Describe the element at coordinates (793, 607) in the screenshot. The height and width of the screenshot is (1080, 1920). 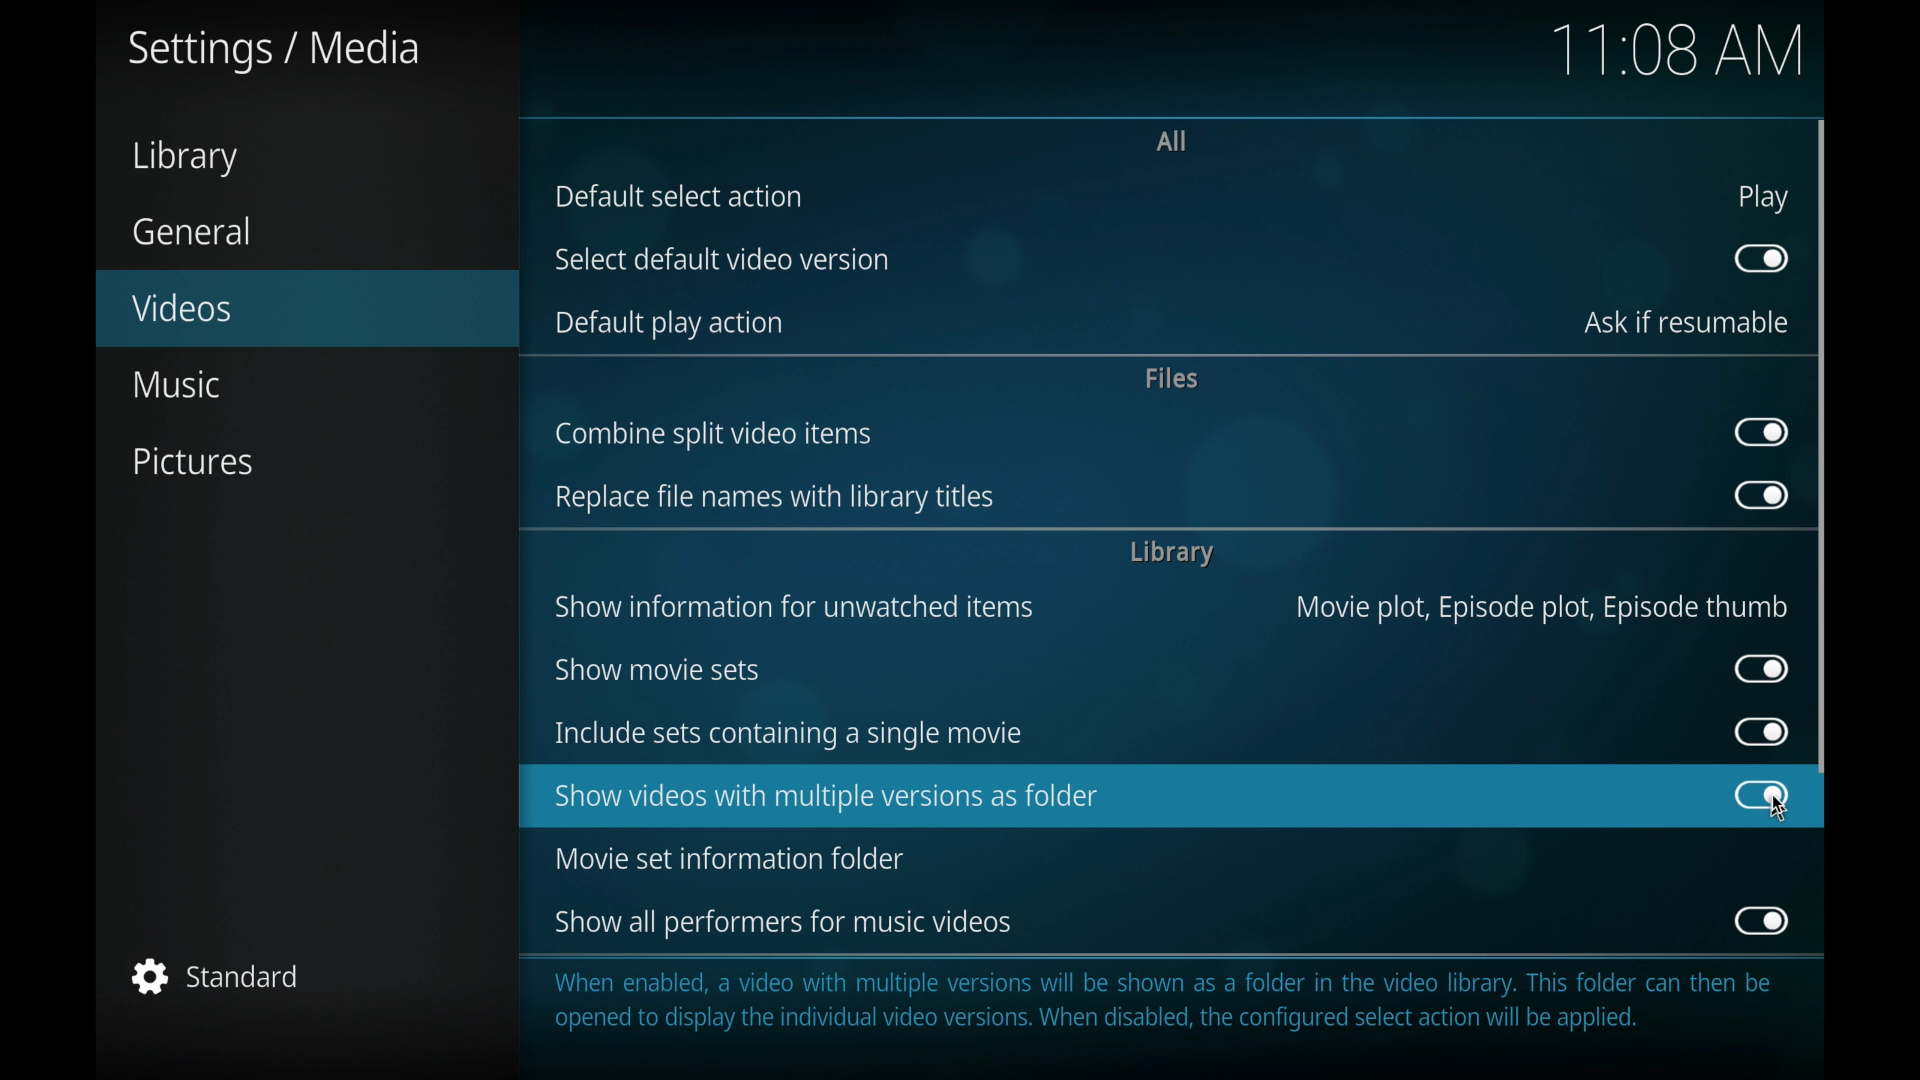
I see `show information for unwatched items` at that location.